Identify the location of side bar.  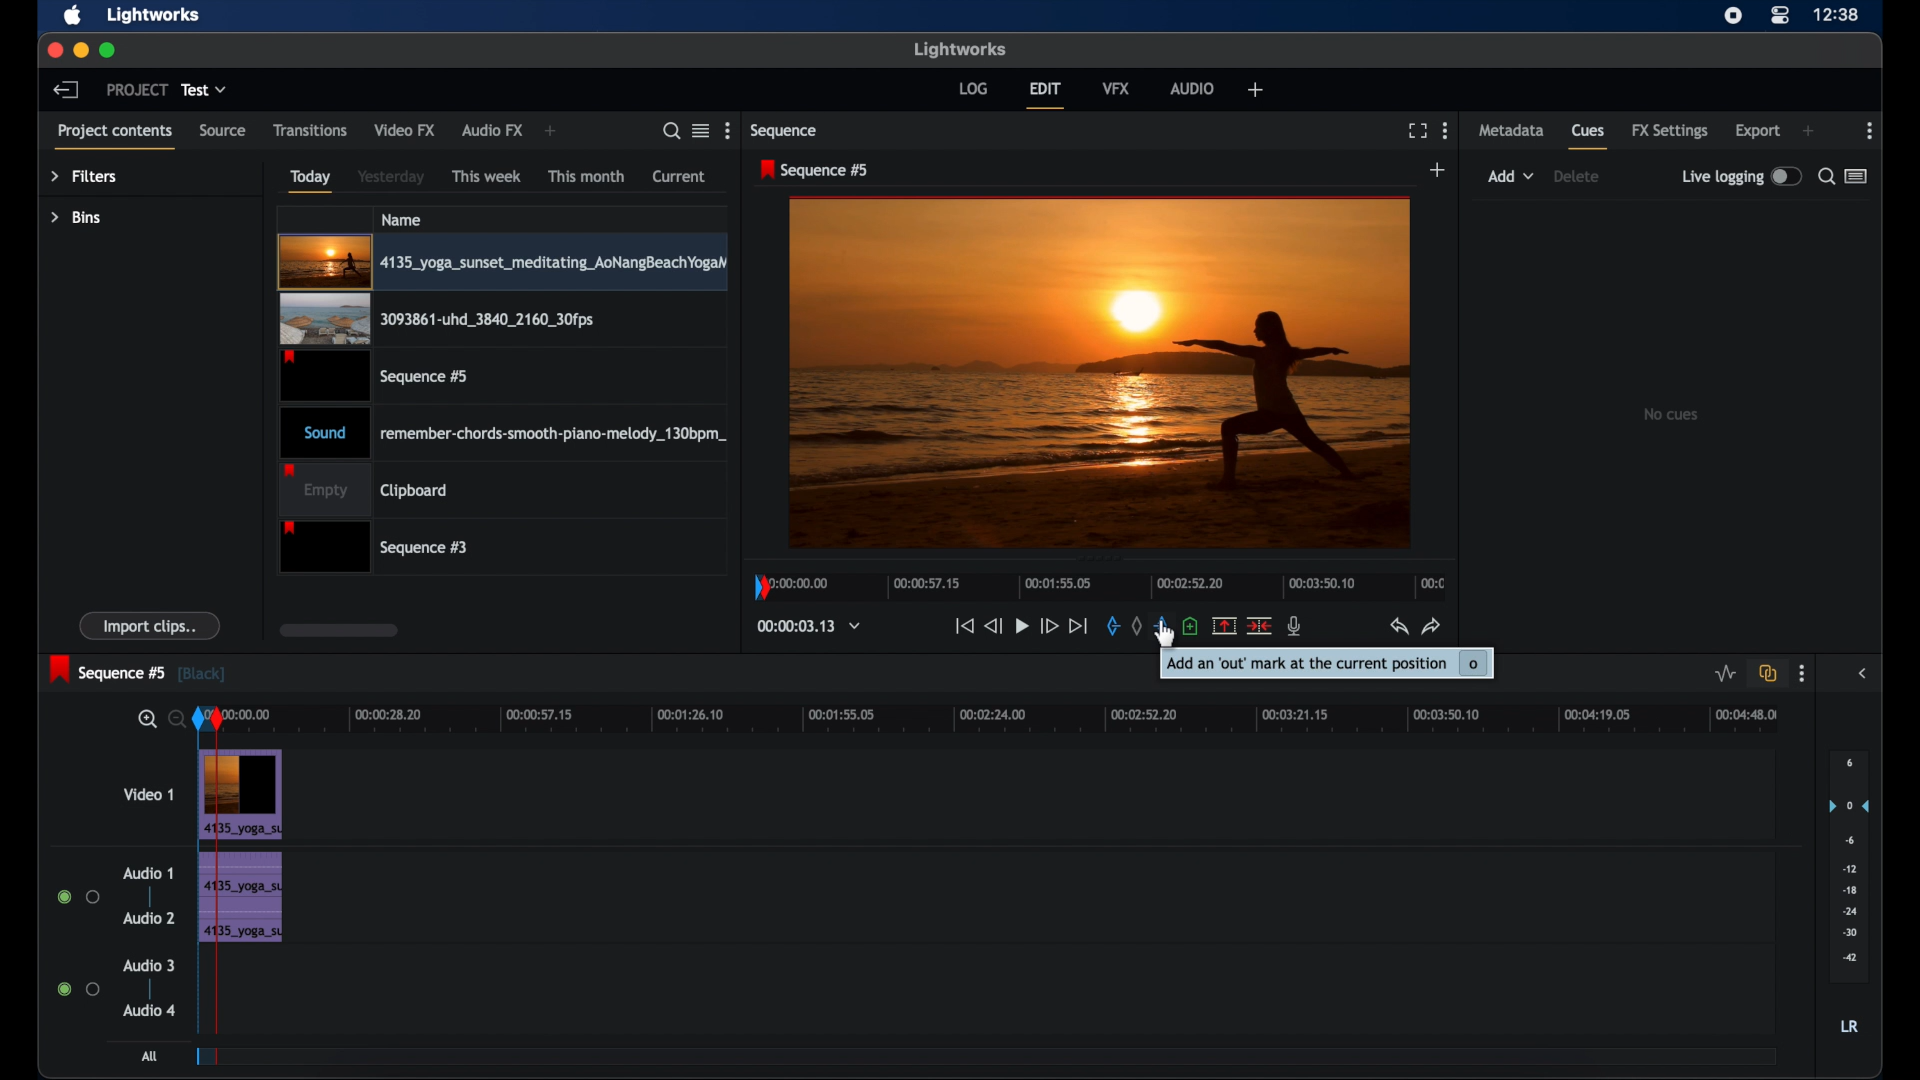
(1864, 673).